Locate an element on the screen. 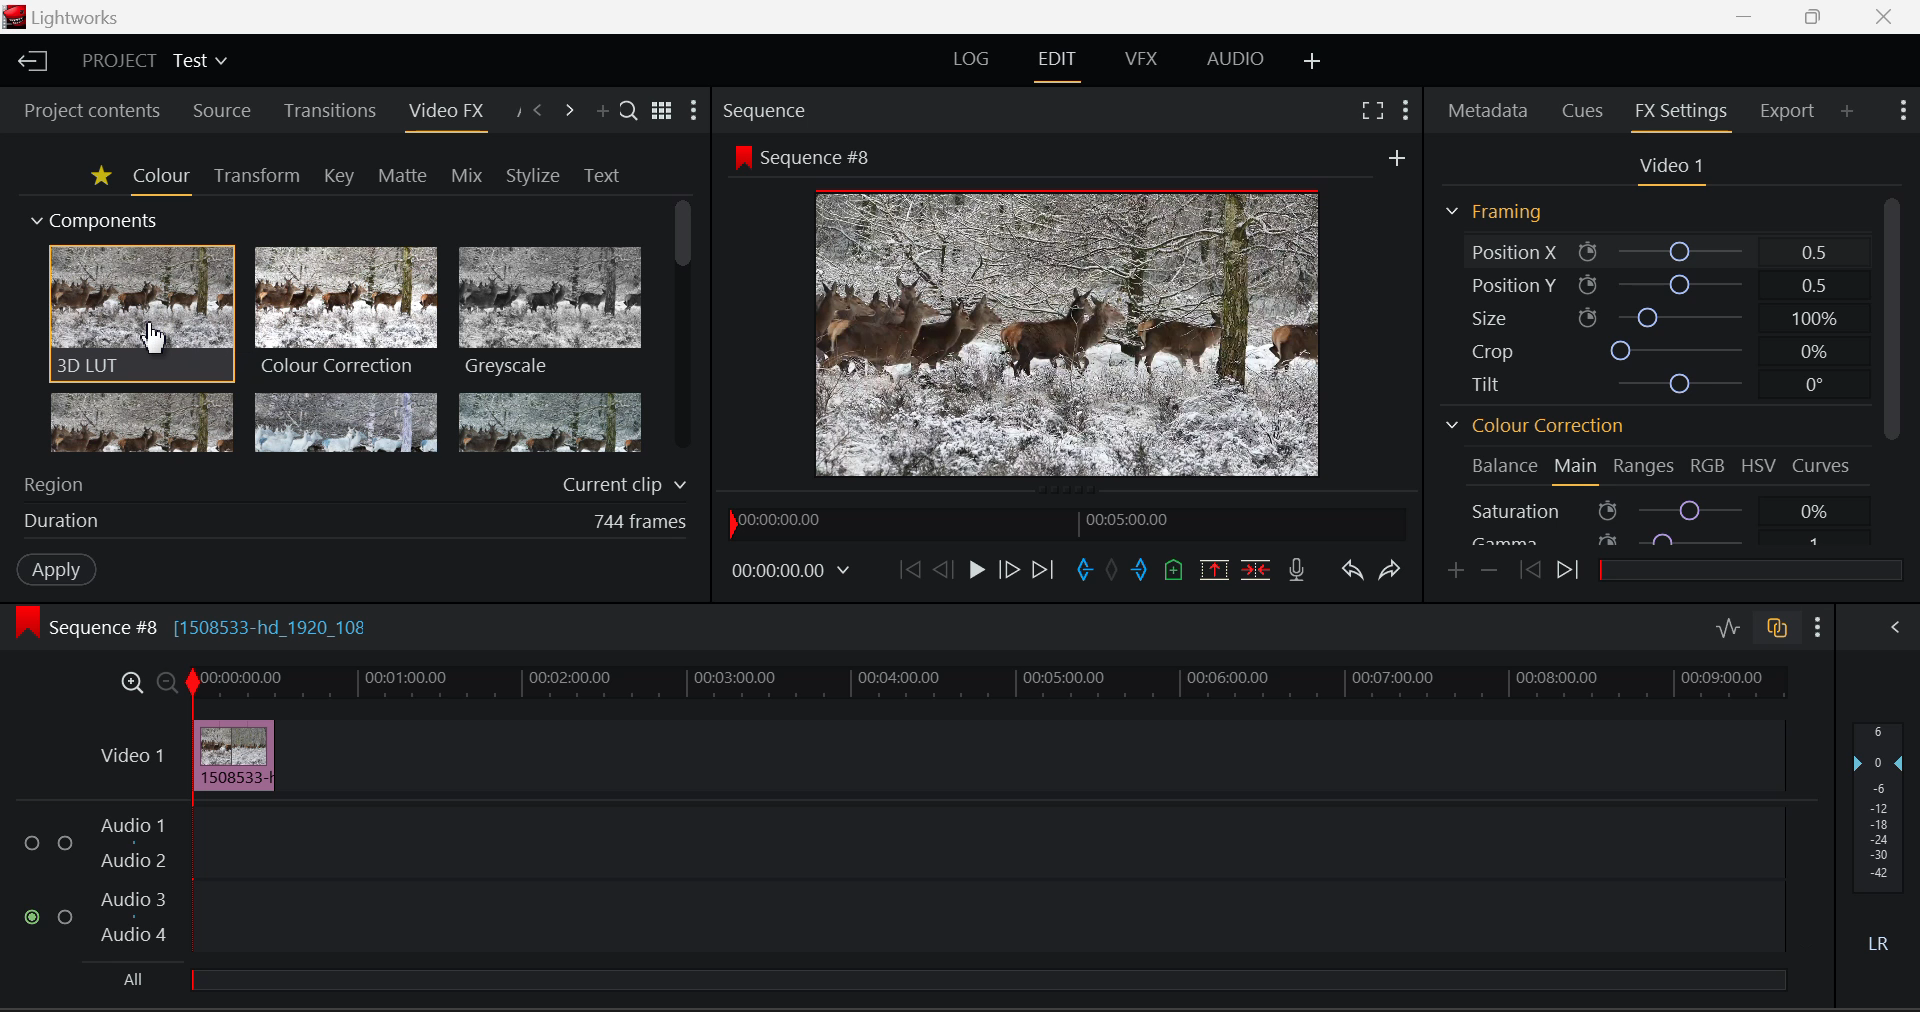 The image size is (1920, 1012). Project Timeline is located at coordinates (991, 685).